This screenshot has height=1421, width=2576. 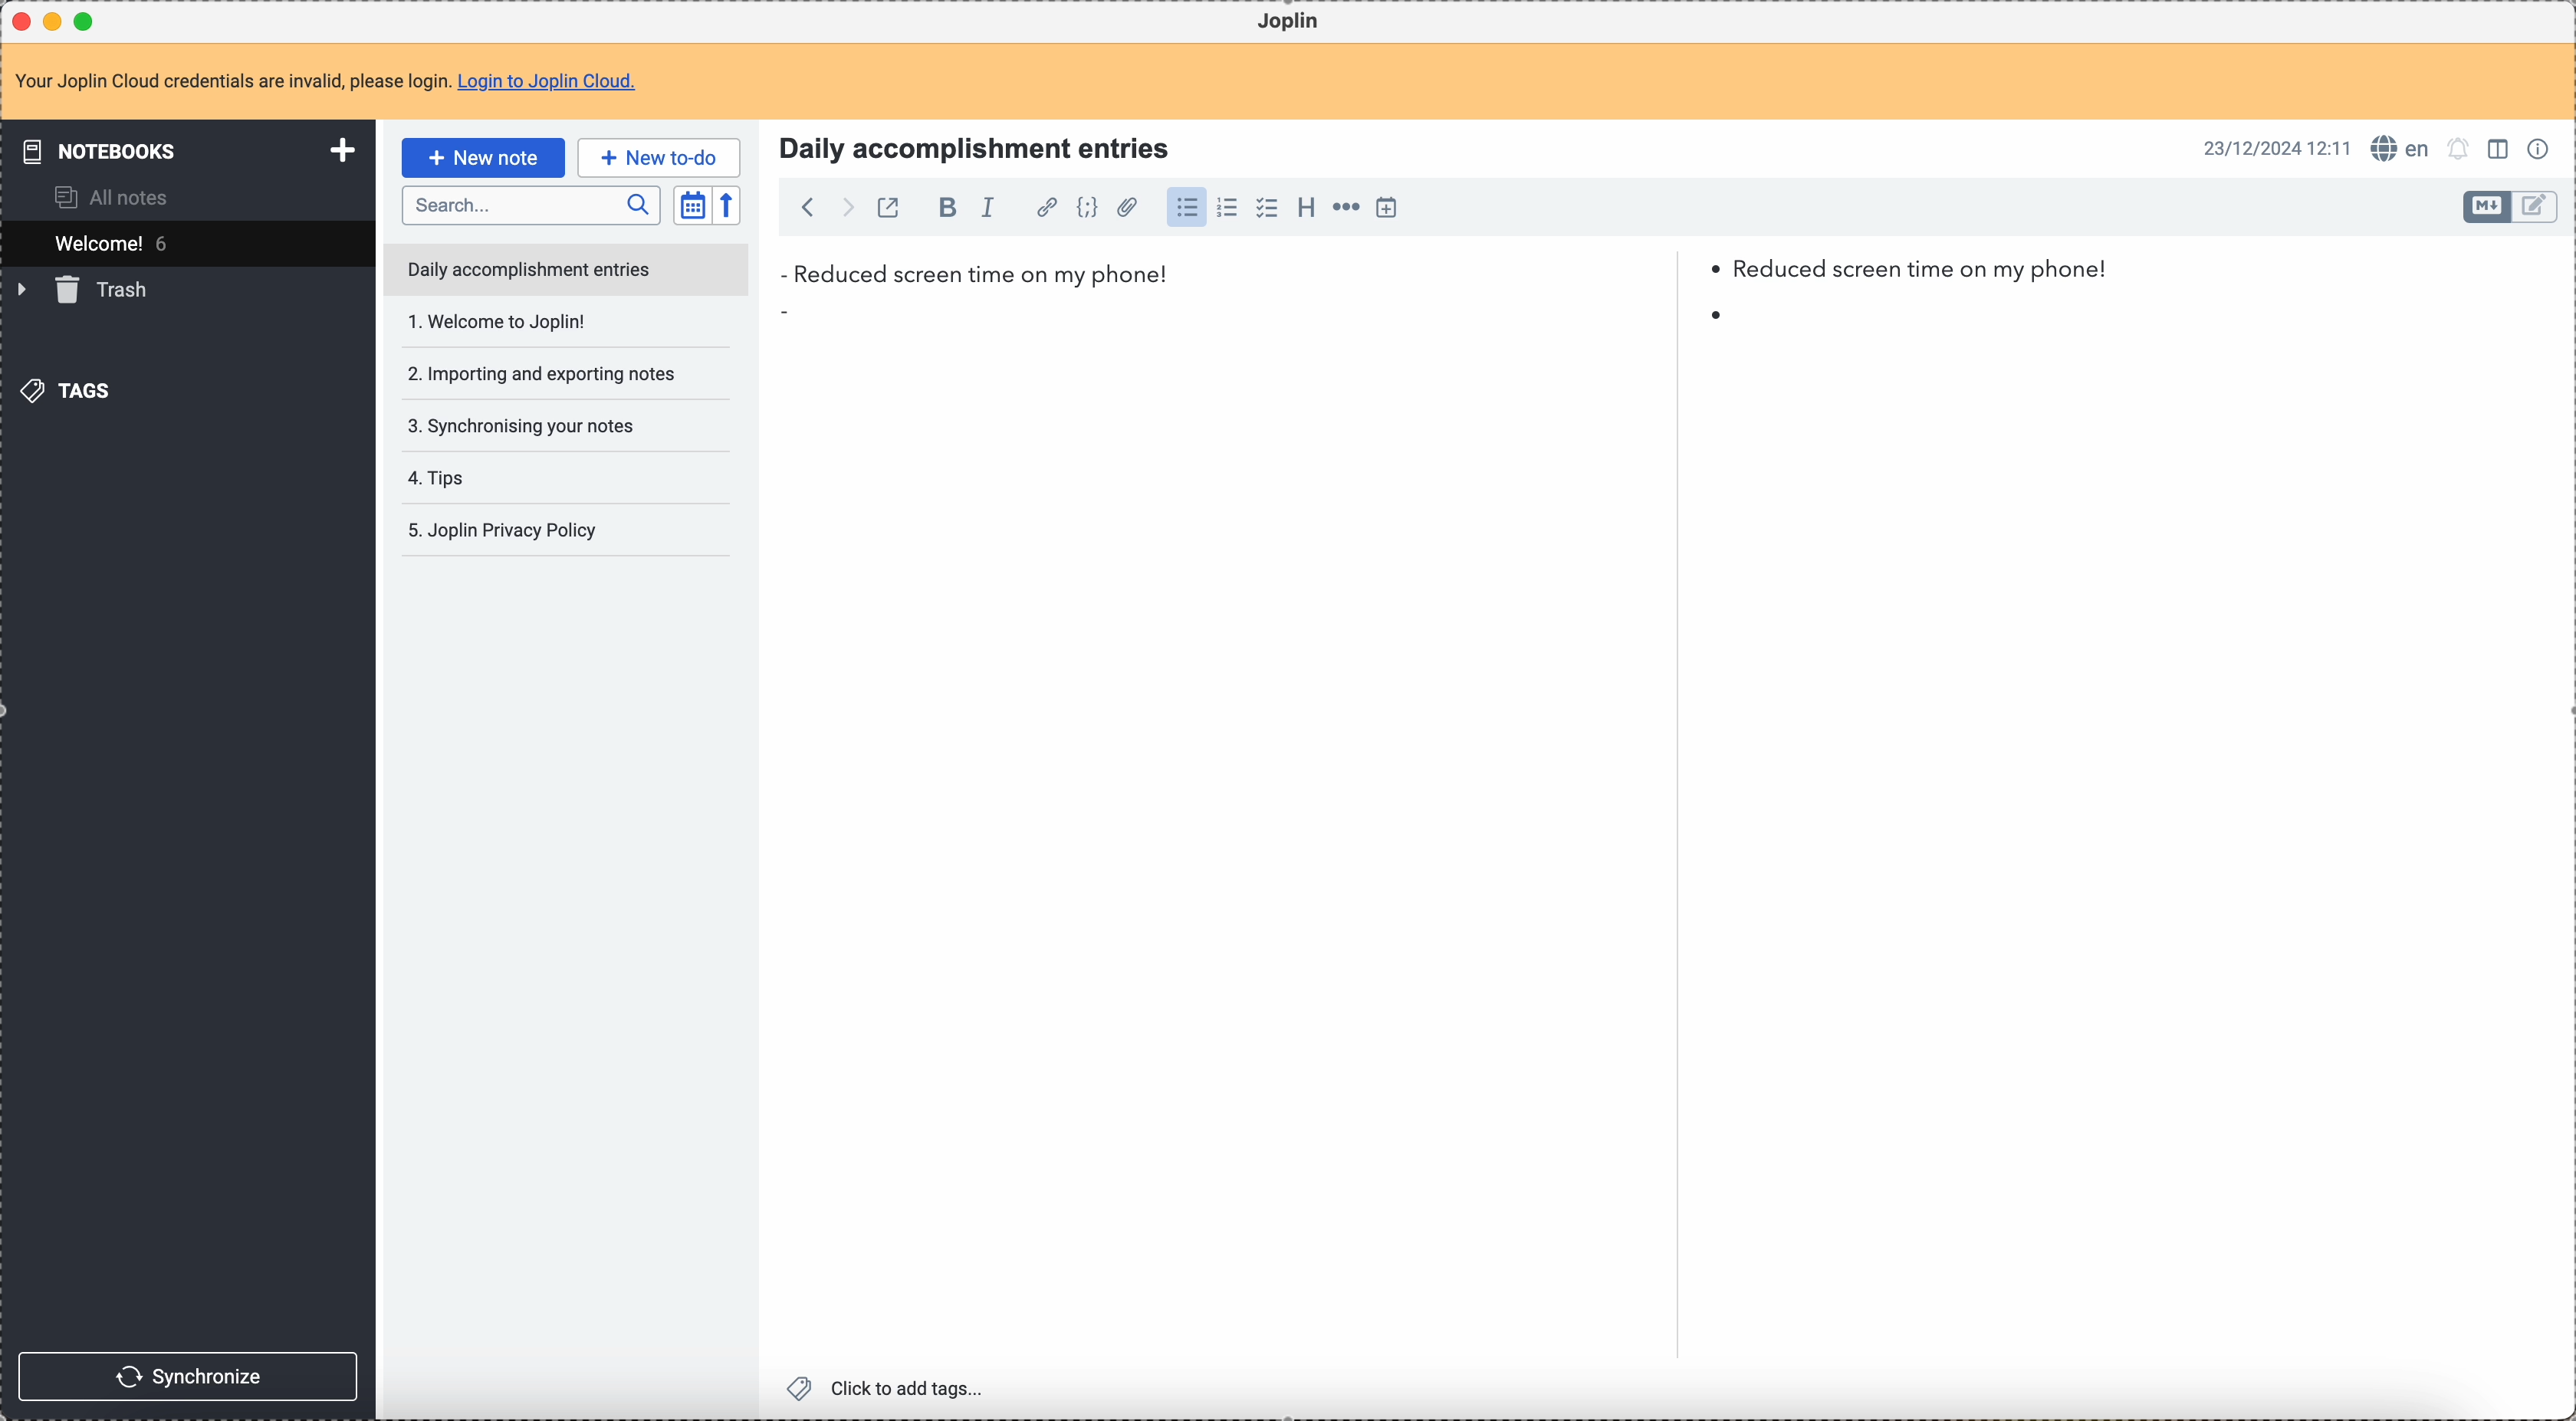 I want to click on minimize, so click(x=57, y=20).